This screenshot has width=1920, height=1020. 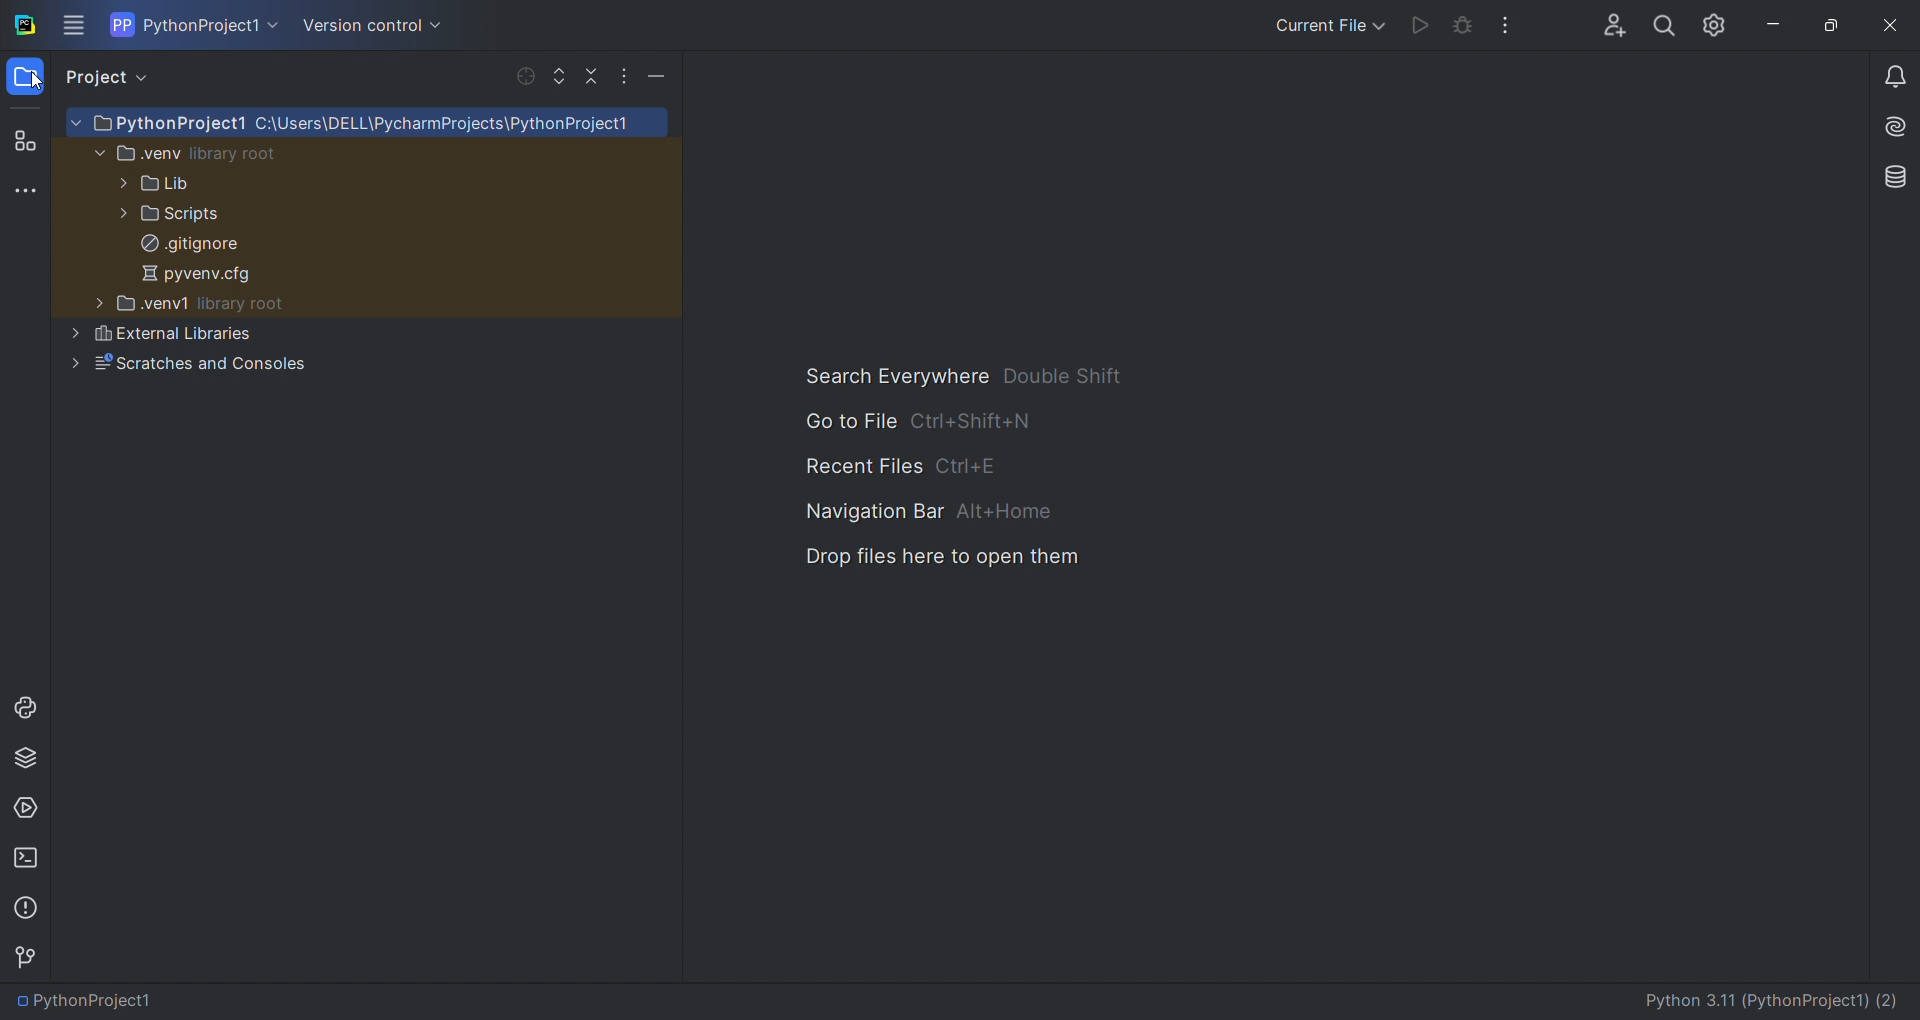 What do you see at coordinates (558, 76) in the screenshot?
I see `expand file` at bounding box center [558, 76].